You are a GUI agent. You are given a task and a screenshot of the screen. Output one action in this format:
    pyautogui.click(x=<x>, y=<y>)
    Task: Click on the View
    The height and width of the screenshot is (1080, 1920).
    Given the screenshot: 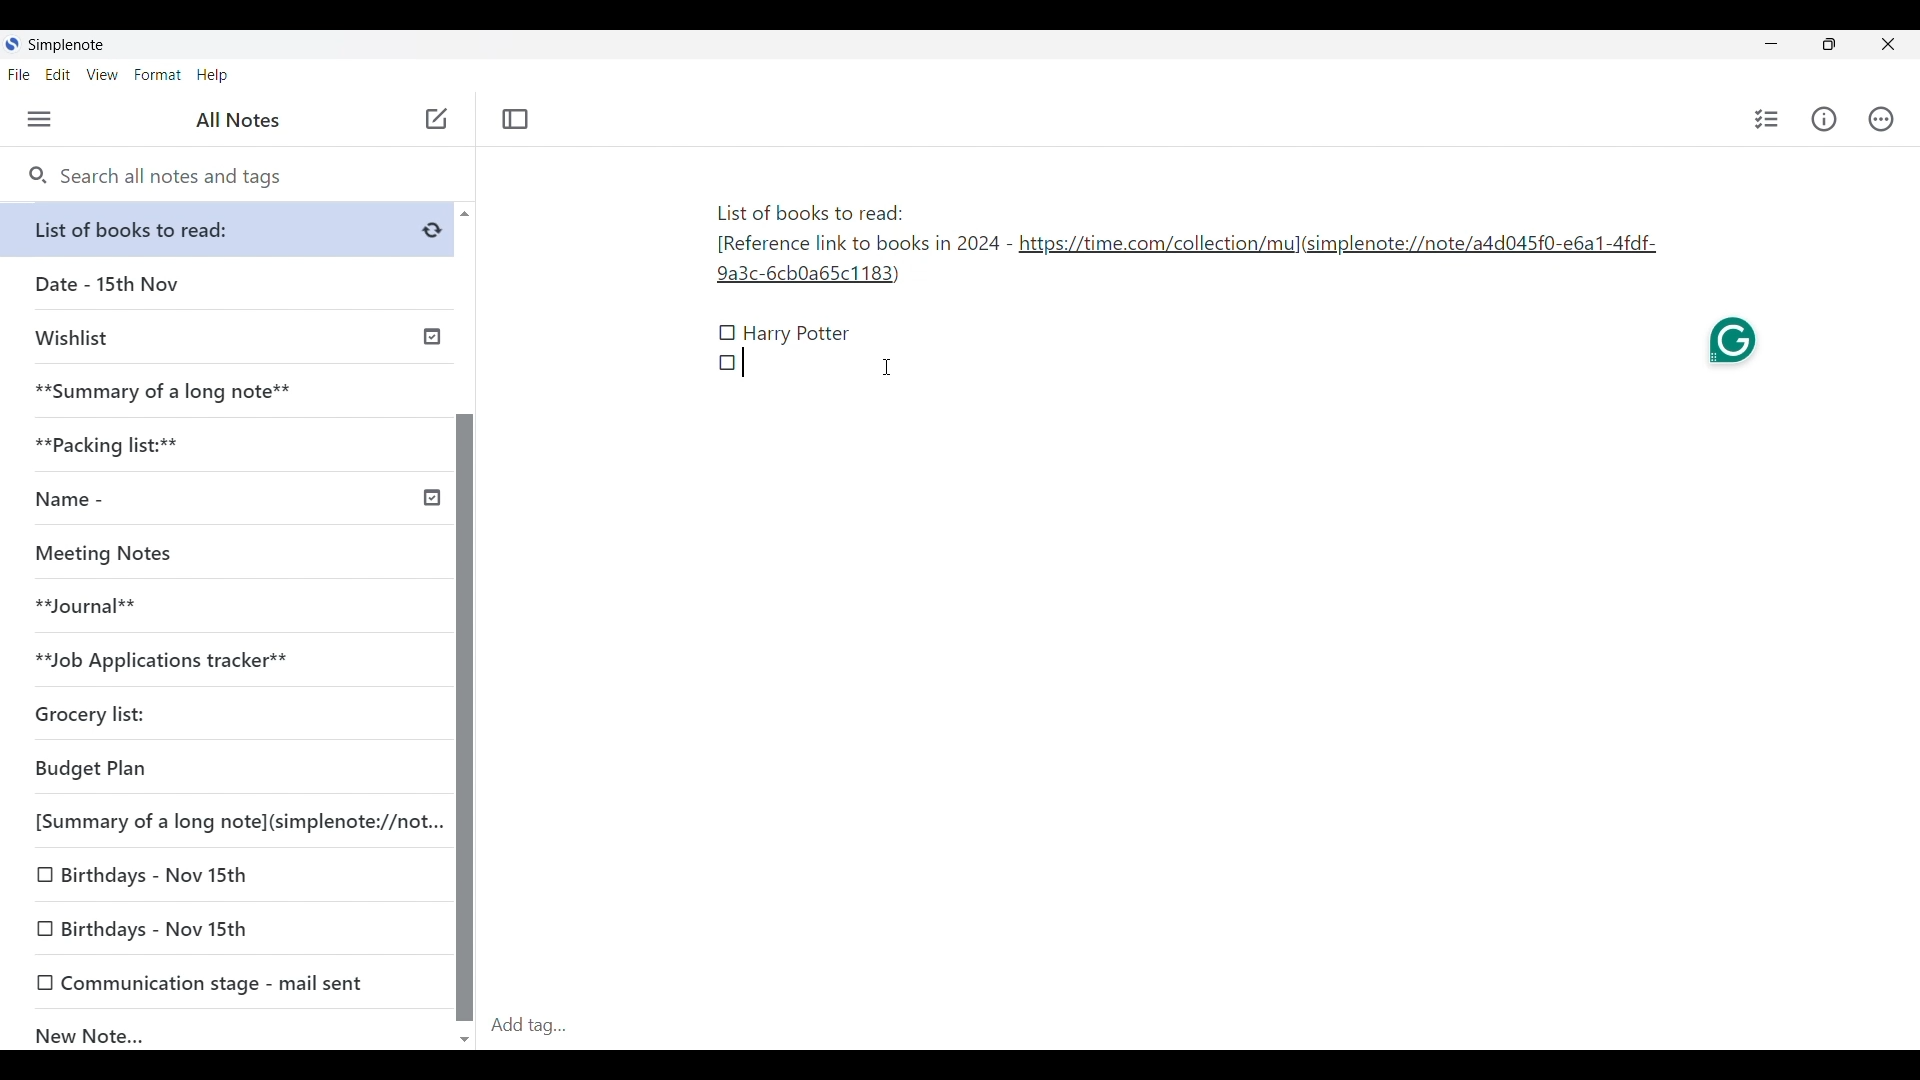 What is the action you would take?
    pyautogui.click(x=103, y=75)
    